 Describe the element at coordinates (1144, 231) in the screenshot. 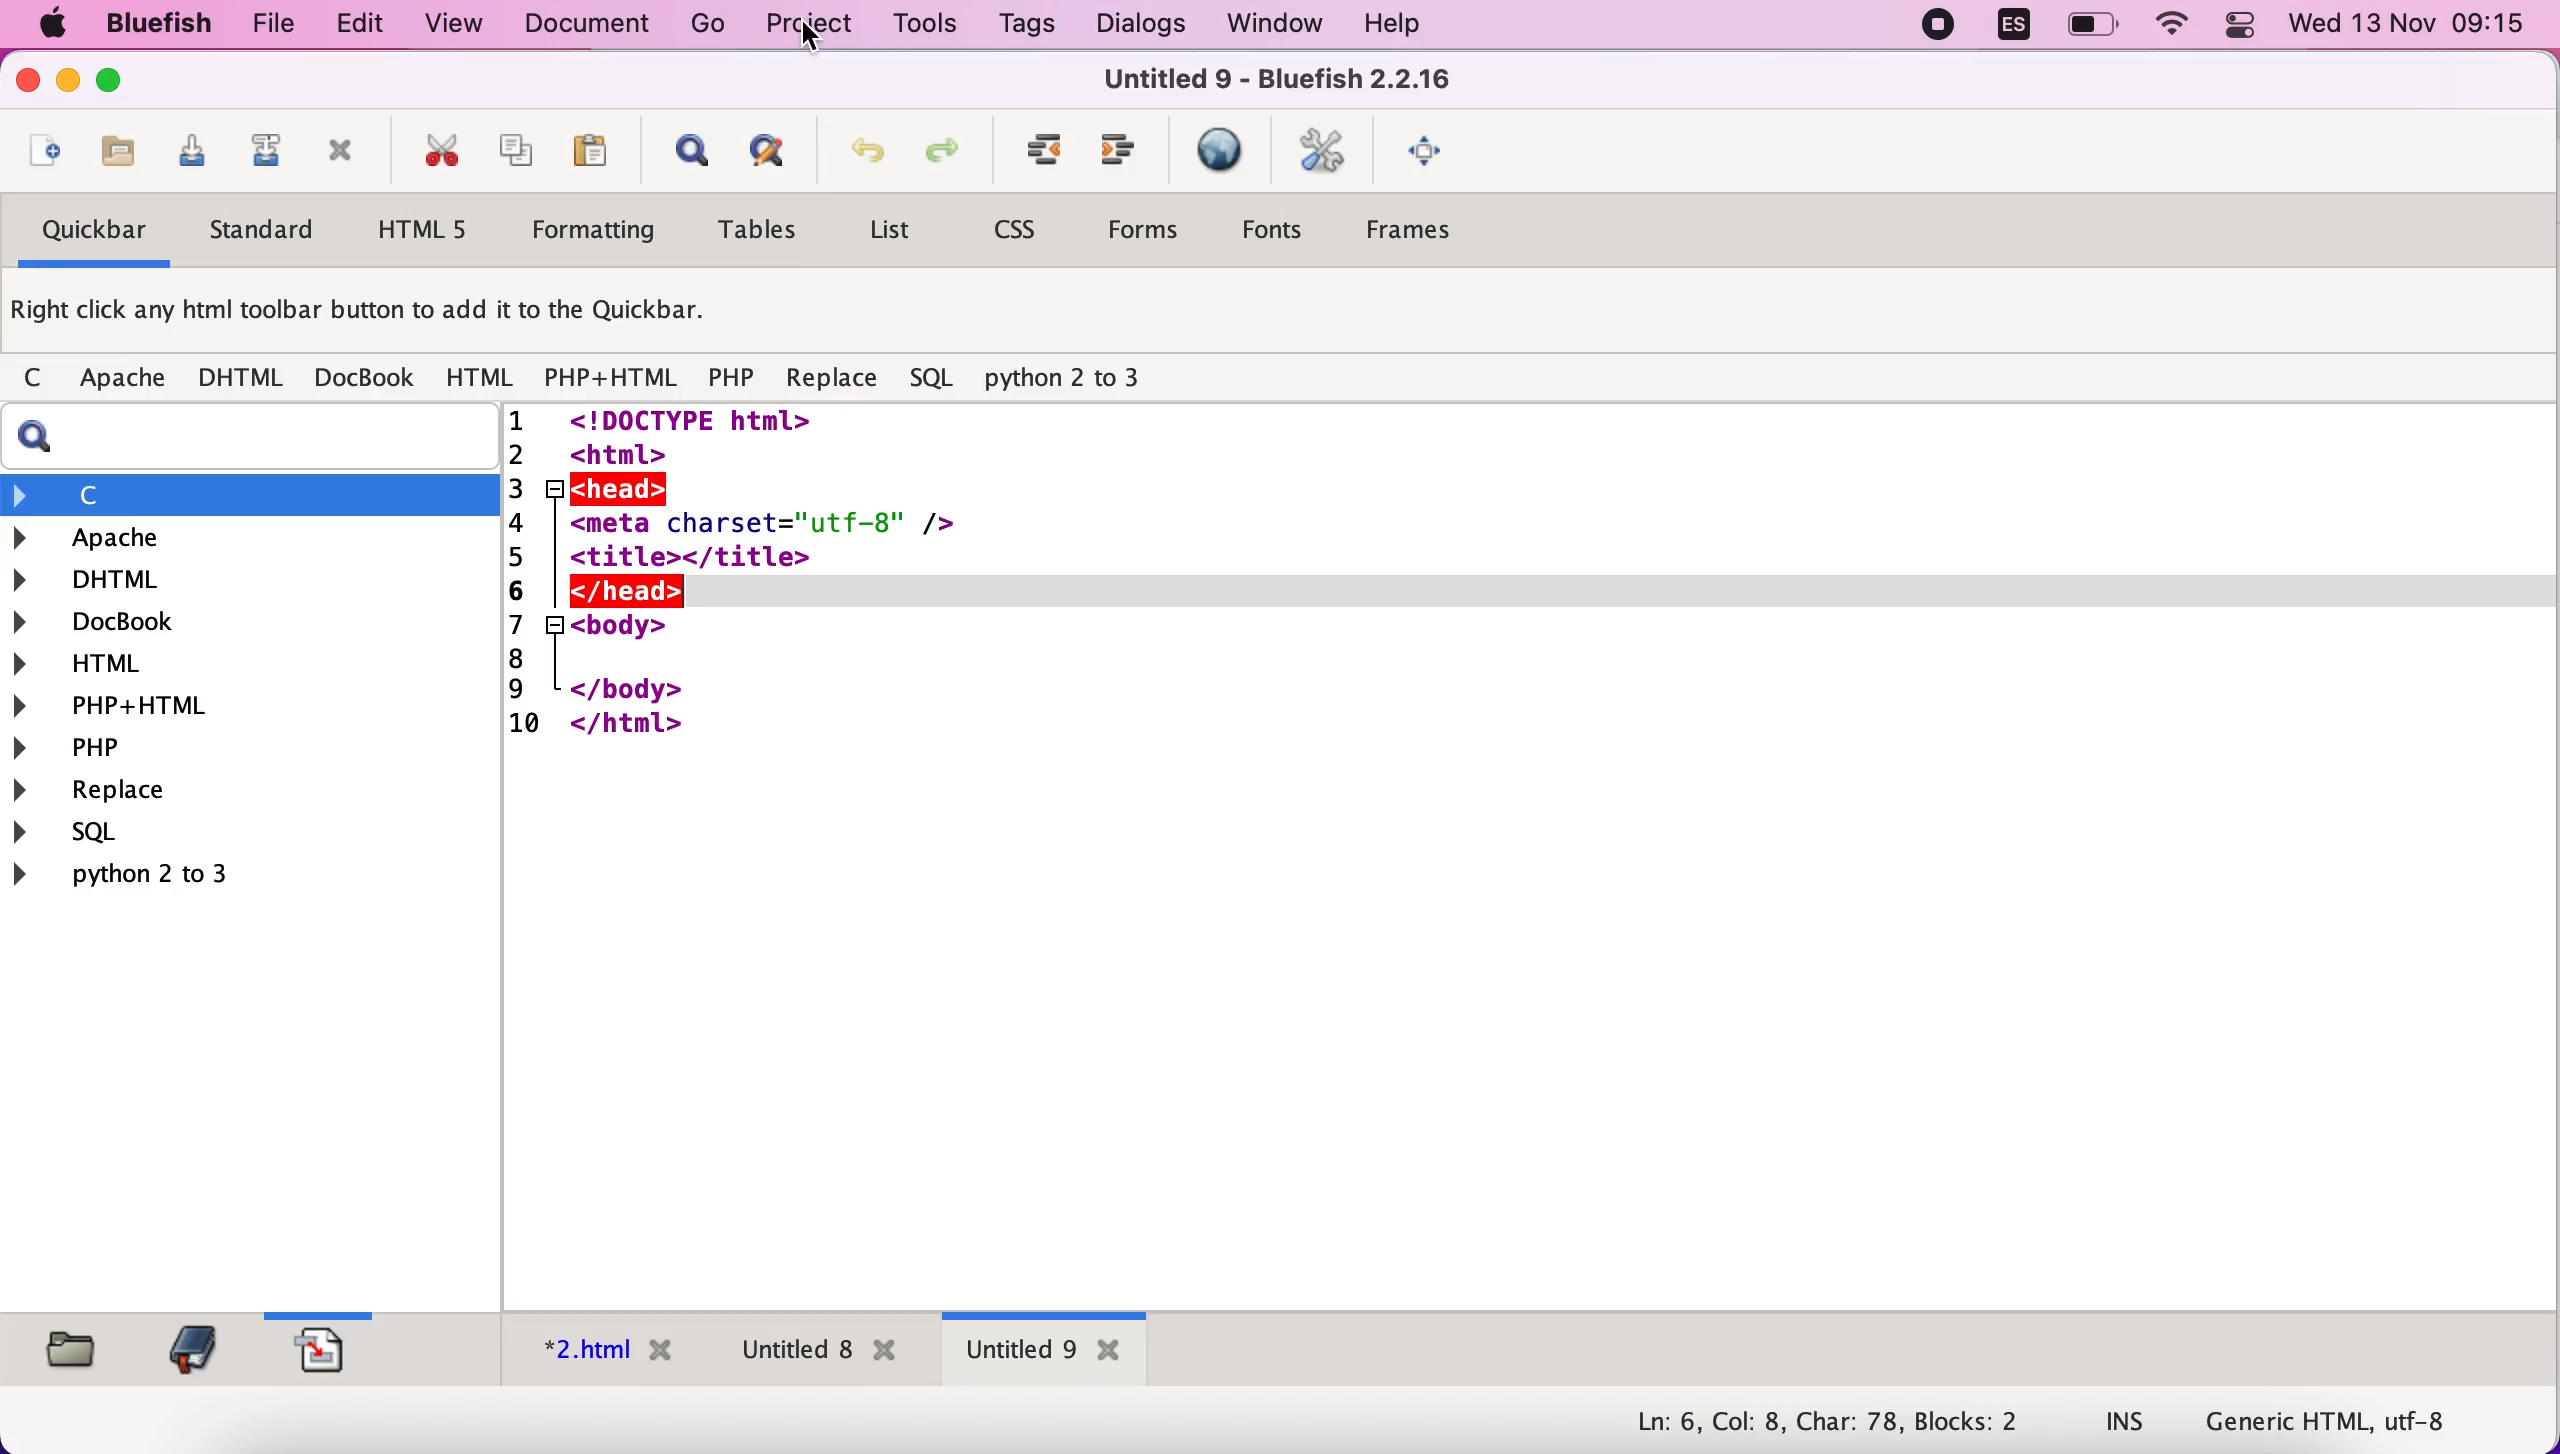

I see `forms` at that location.